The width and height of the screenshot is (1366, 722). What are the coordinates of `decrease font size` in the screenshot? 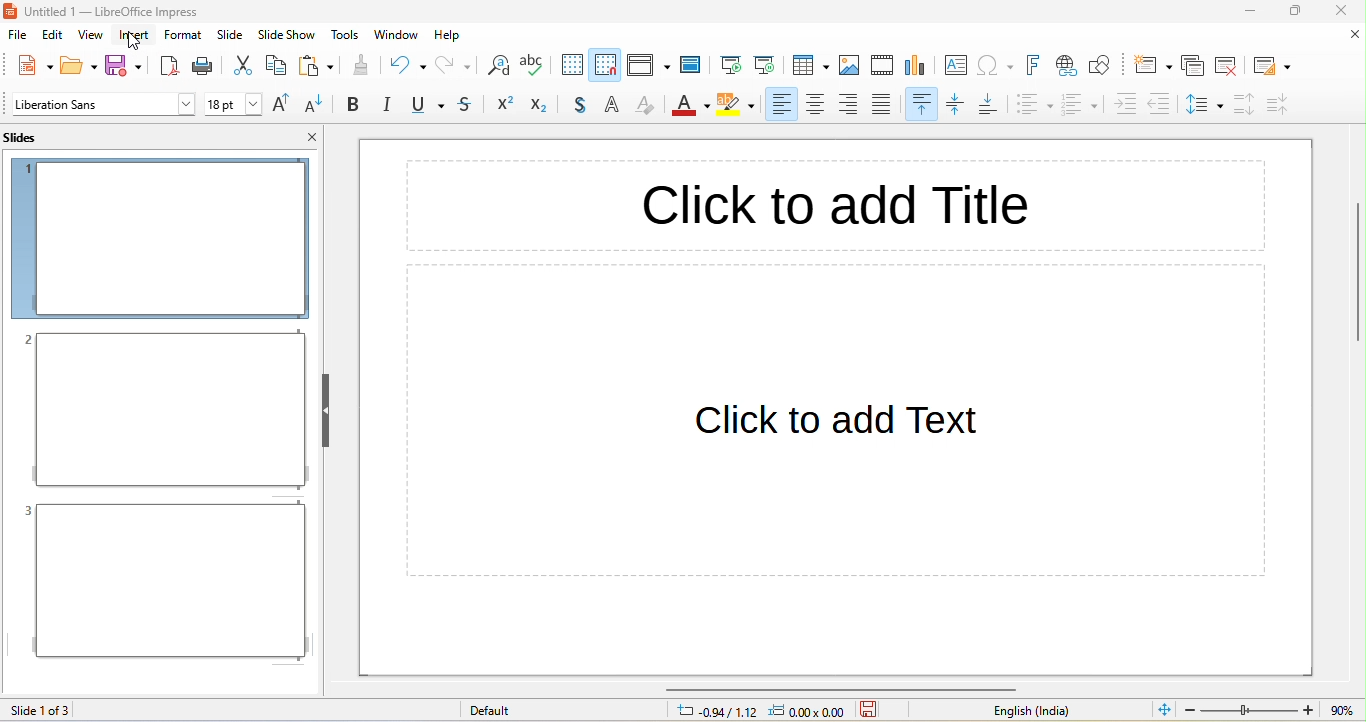 It's located at (317, 105).